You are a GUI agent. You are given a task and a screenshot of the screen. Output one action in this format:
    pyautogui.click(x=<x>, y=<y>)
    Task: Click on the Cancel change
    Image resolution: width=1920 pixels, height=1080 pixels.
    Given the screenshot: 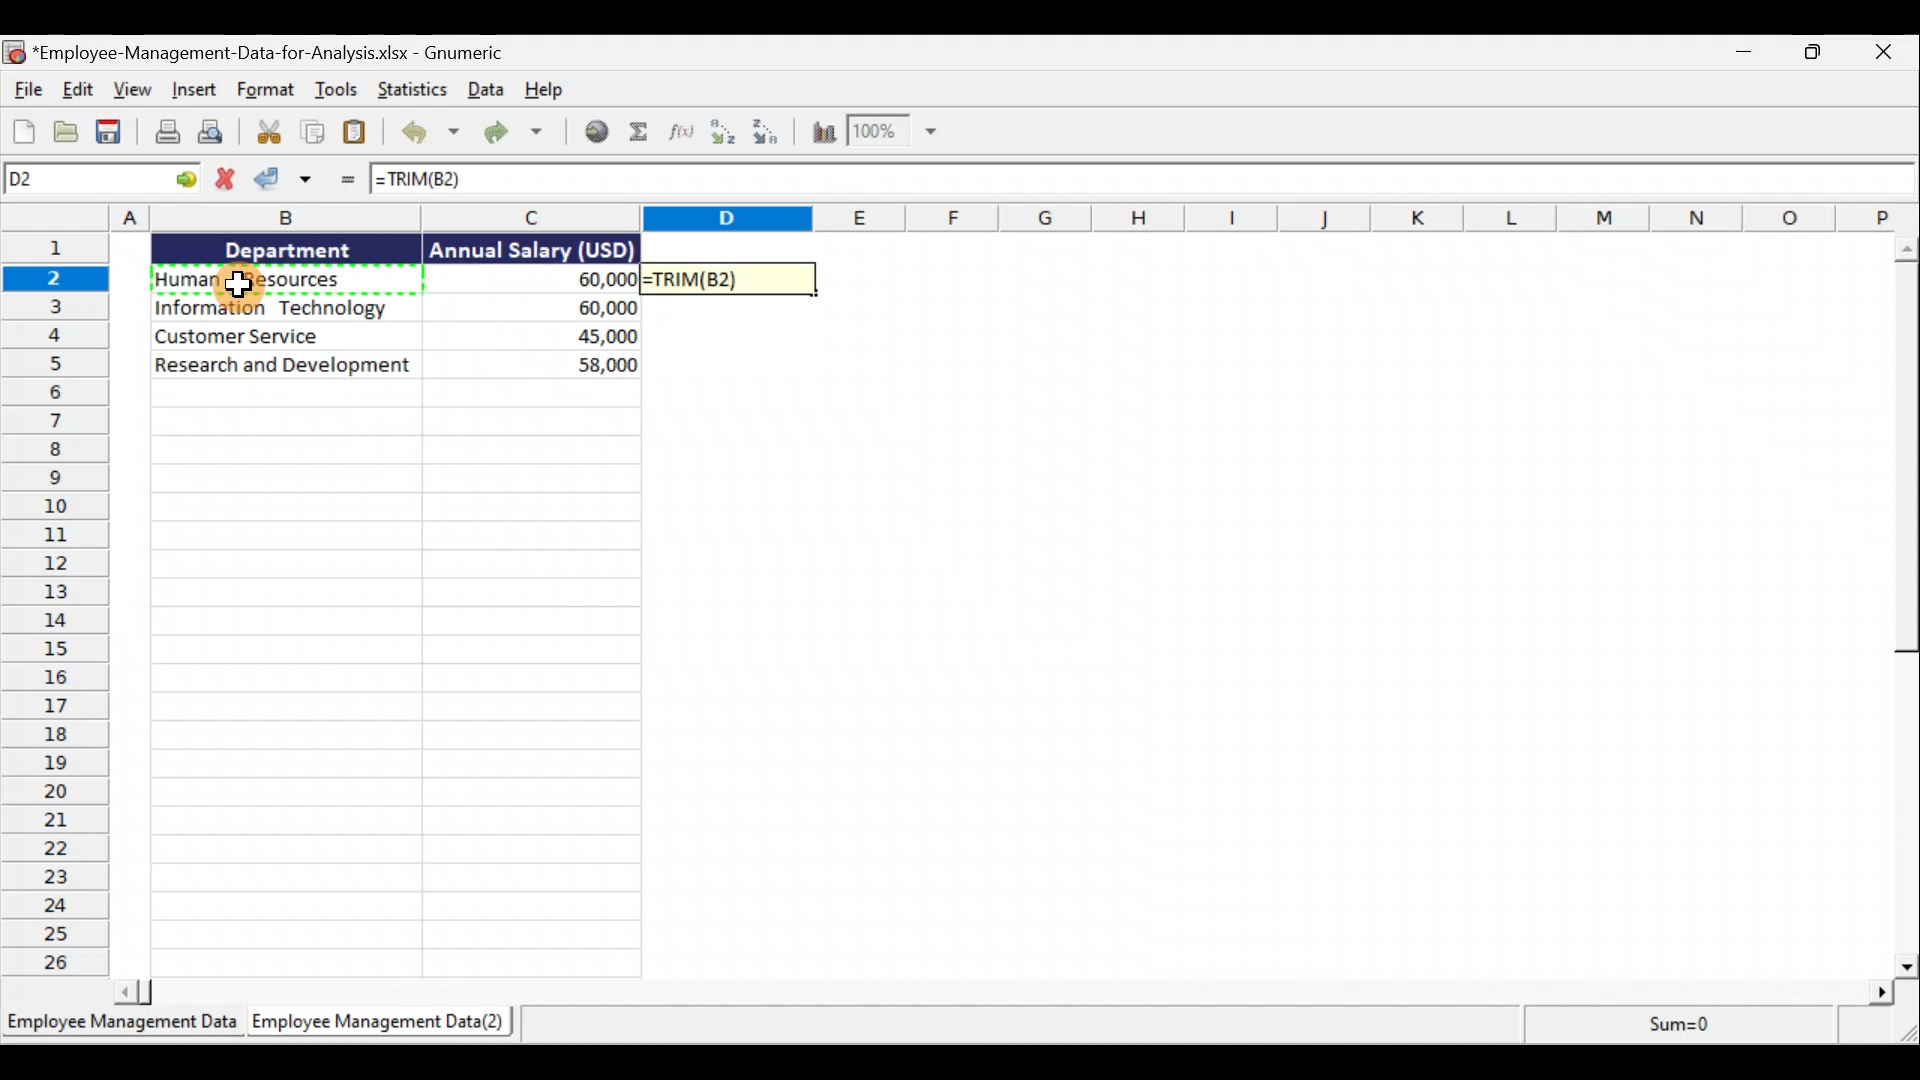 What is the action you would take?
    pyautogui.click(x=231, y=178)
    